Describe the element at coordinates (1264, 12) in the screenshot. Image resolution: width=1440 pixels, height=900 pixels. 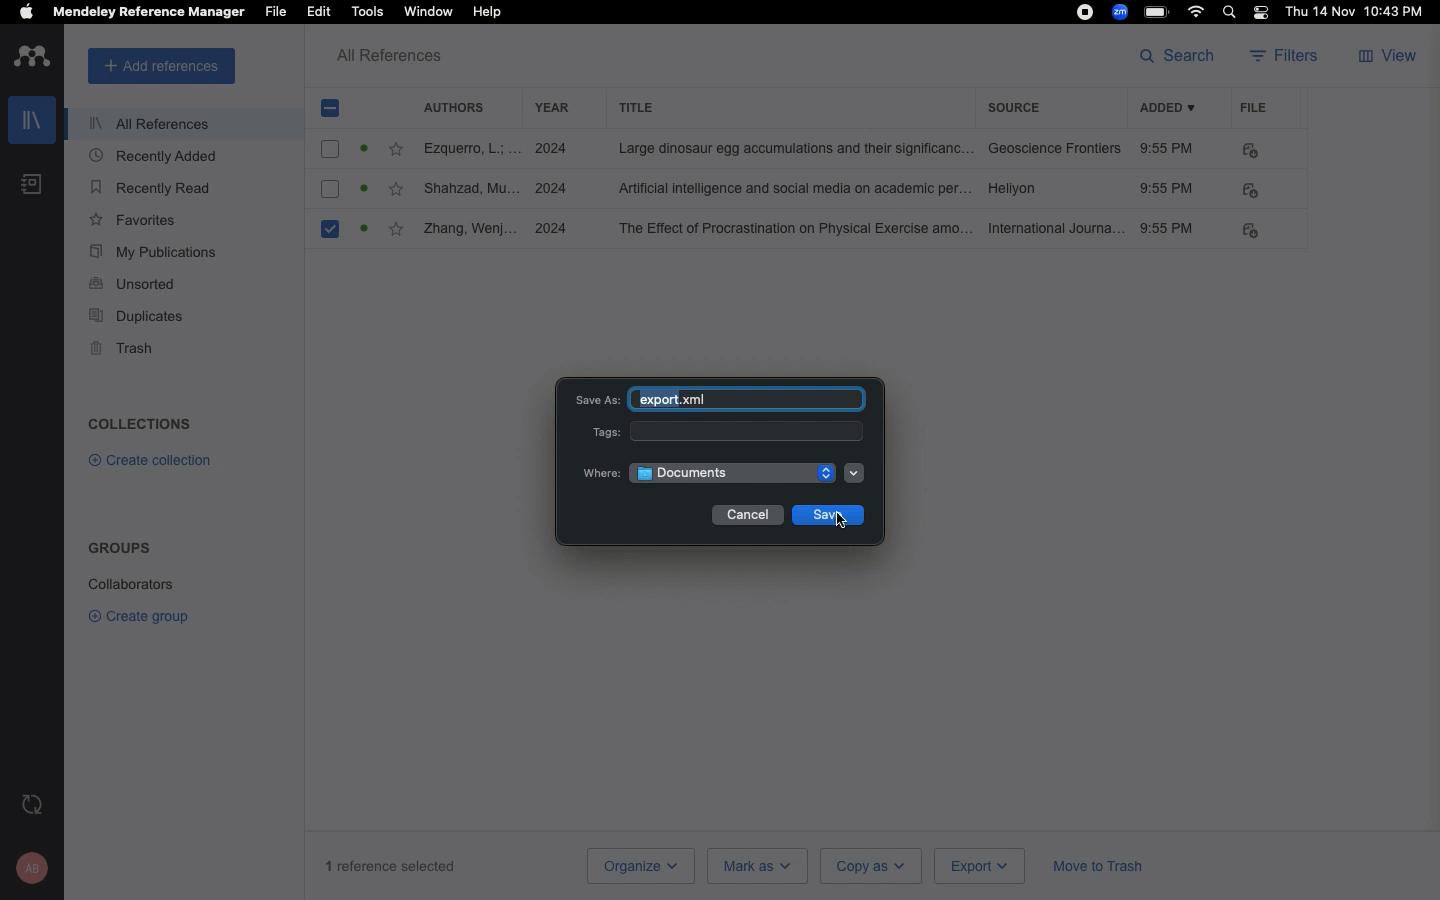
I see `Notification` at that location.